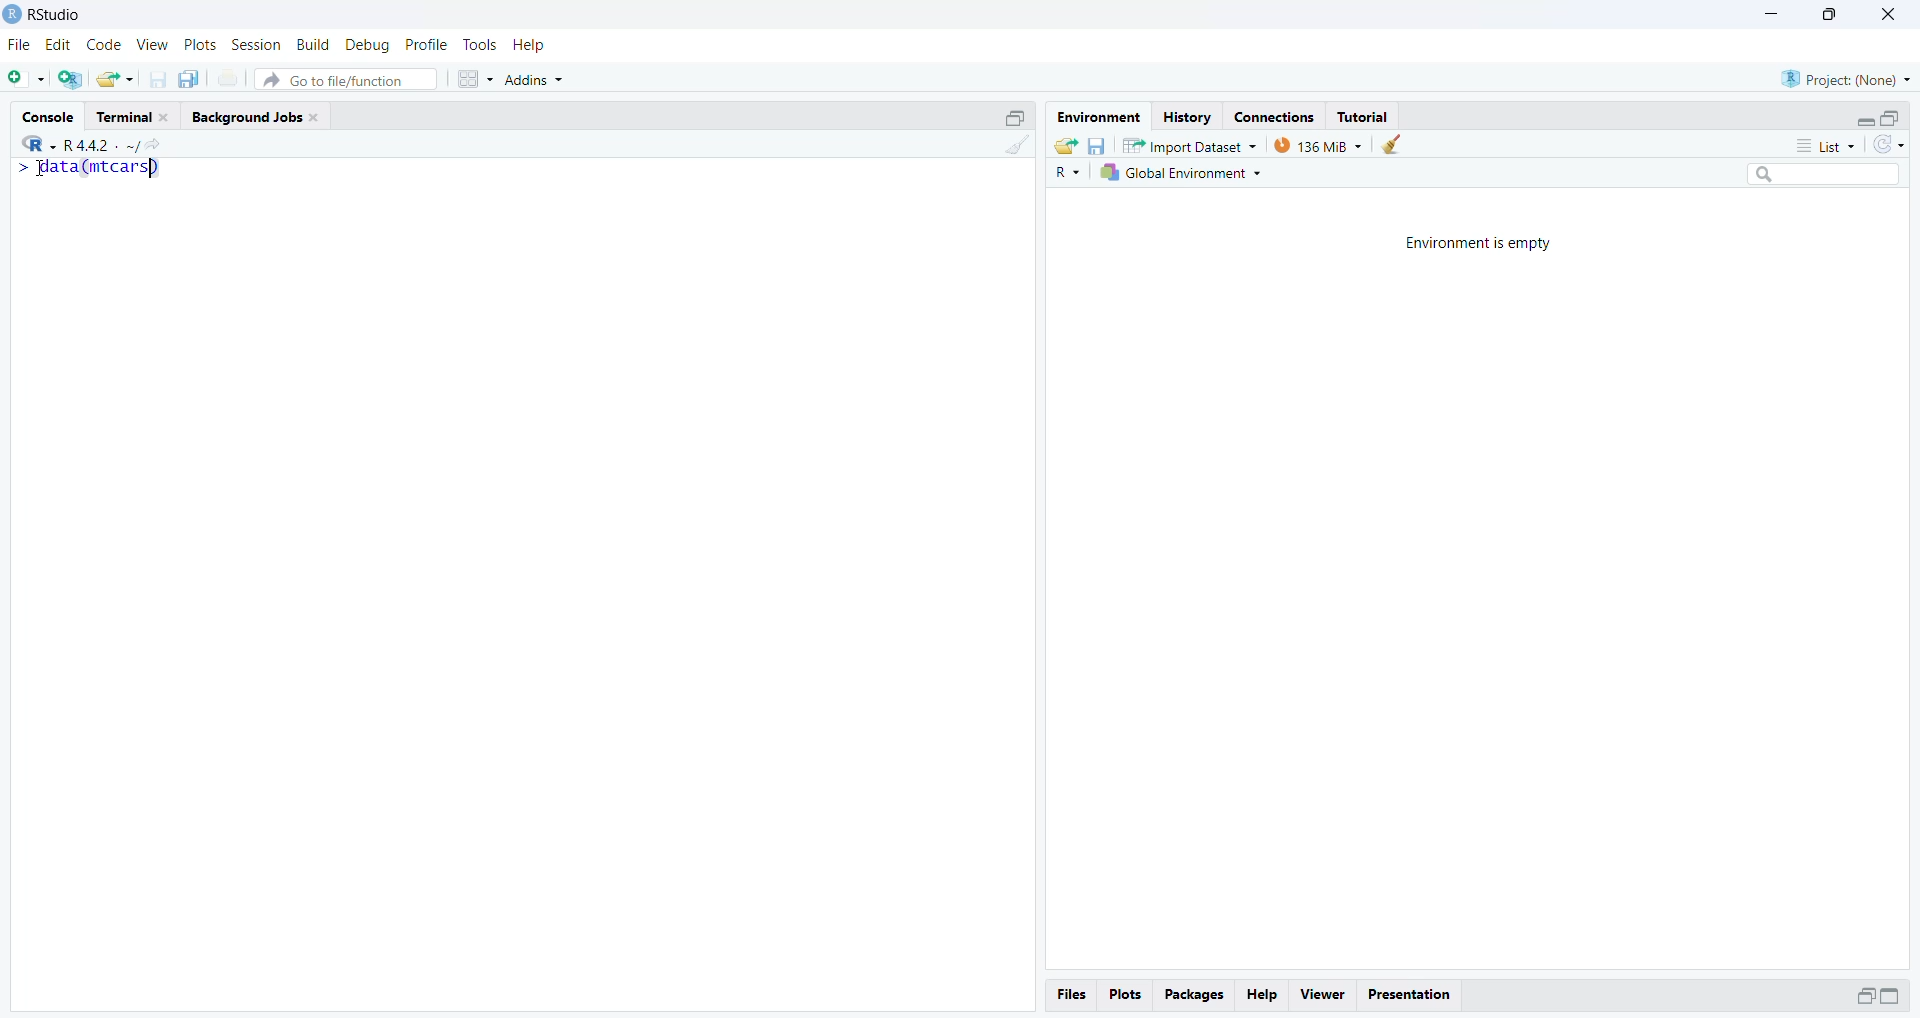 The image size is (1920, 1018). What do you see at coordinates (135, 116) in the screenshot?
I see `Terminal` at bounding box center [135, 116].